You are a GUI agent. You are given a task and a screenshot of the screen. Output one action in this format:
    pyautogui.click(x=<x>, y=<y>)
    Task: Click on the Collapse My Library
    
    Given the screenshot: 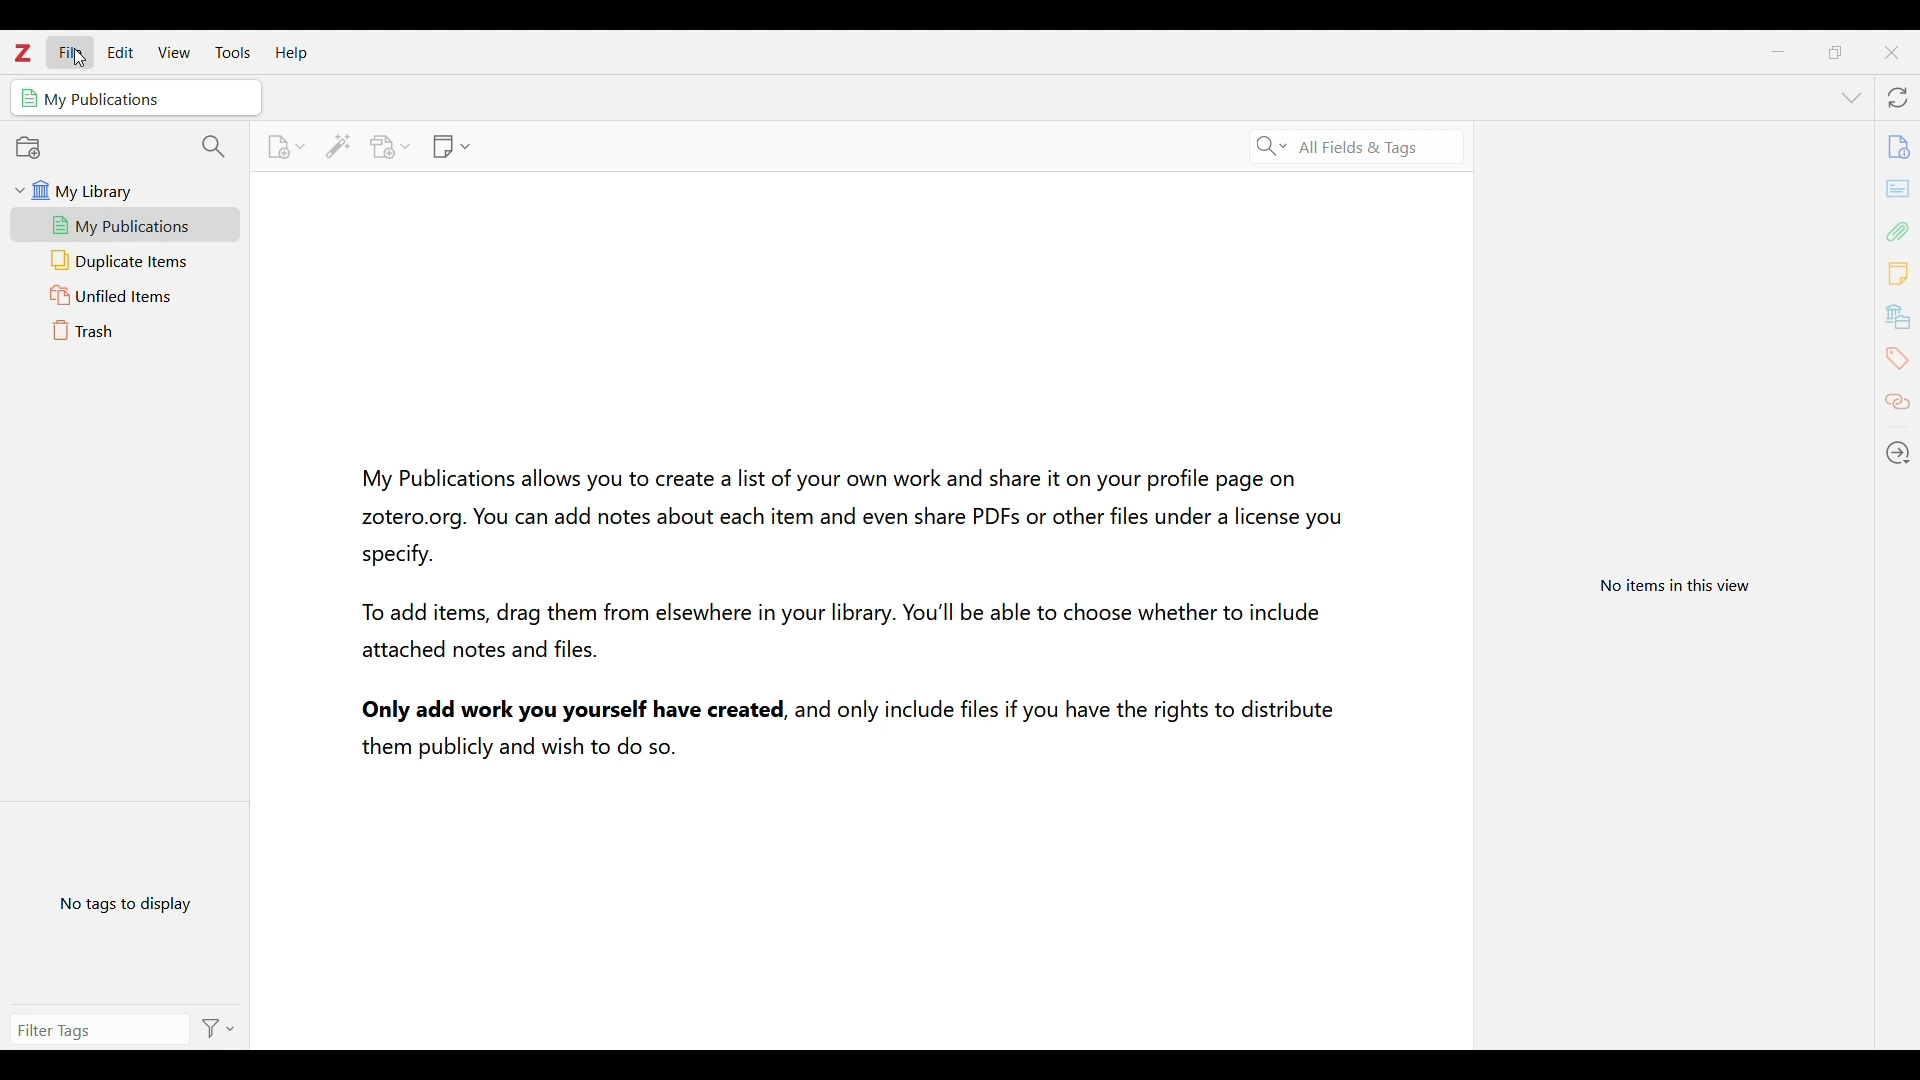 What is the action you would take?
    pyautogui.click(x=20, y=190)
    